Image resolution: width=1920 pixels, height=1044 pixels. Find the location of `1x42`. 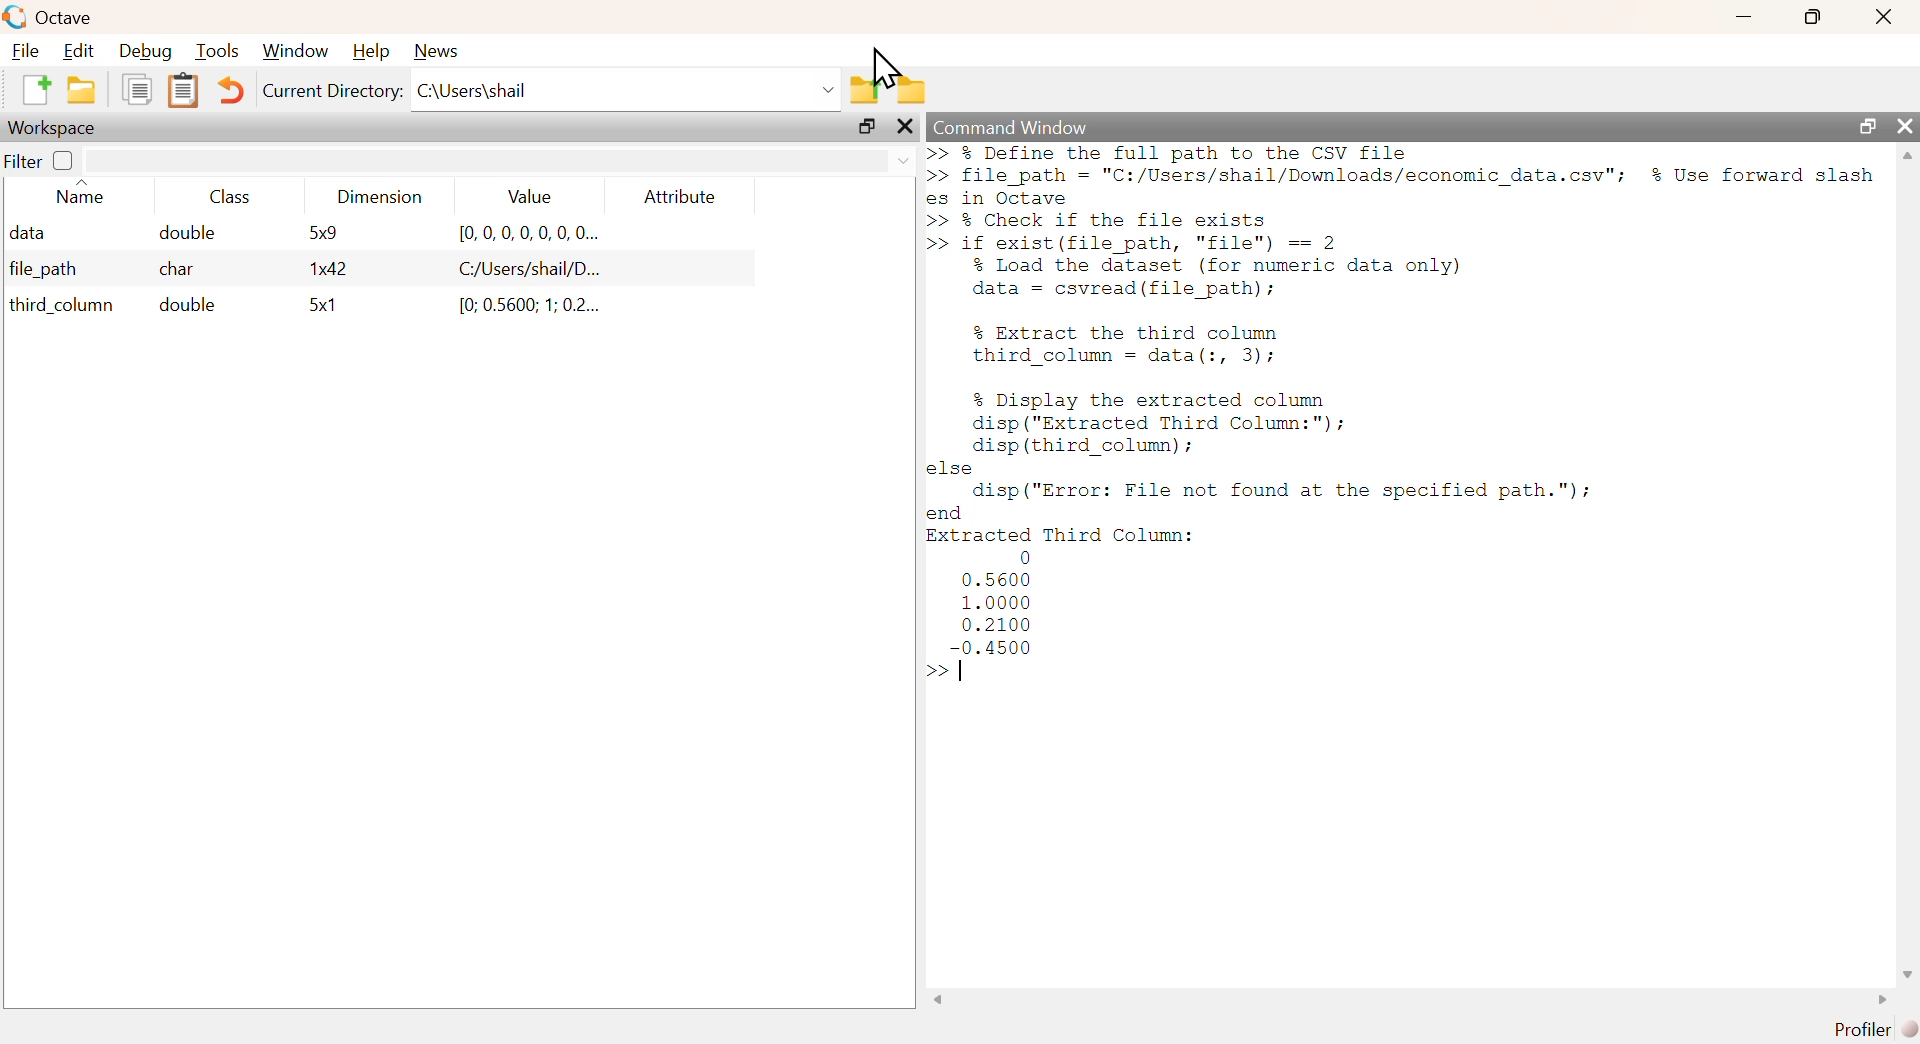

1x42 is located at coordinates (321, 267).